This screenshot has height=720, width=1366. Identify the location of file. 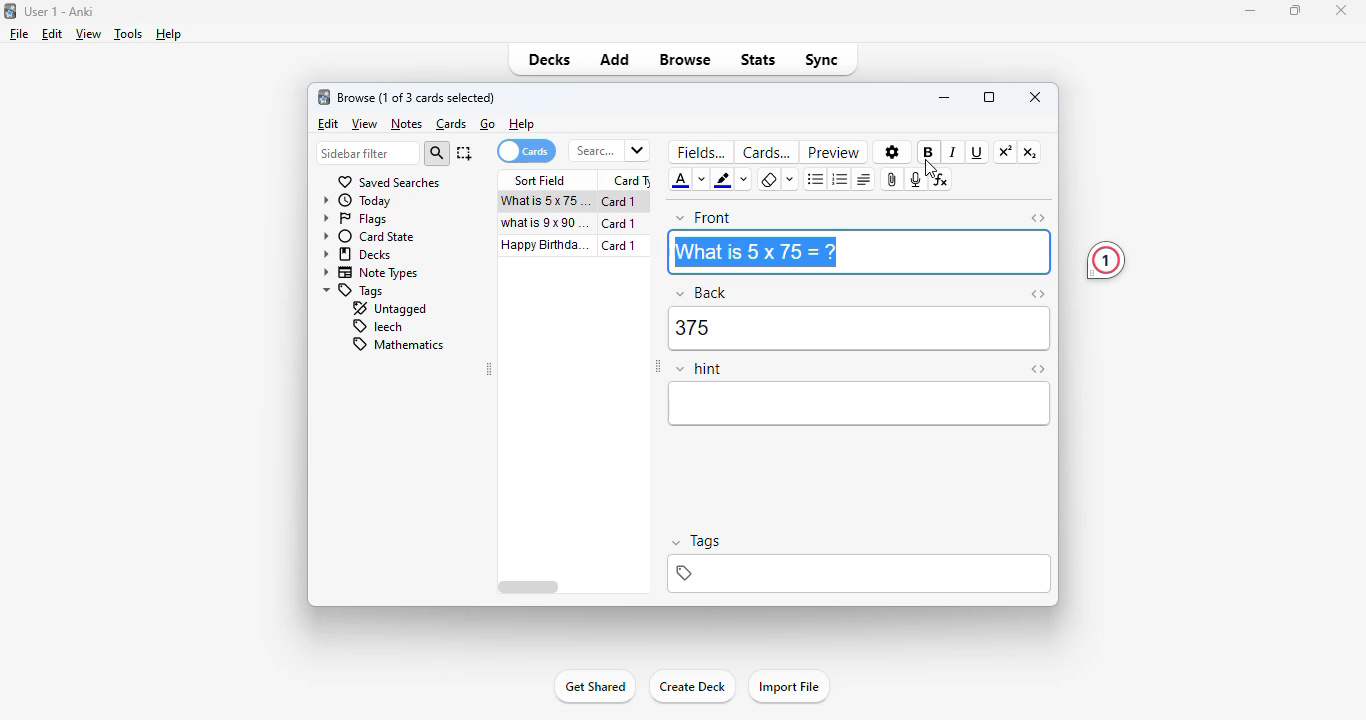
(20, 34).